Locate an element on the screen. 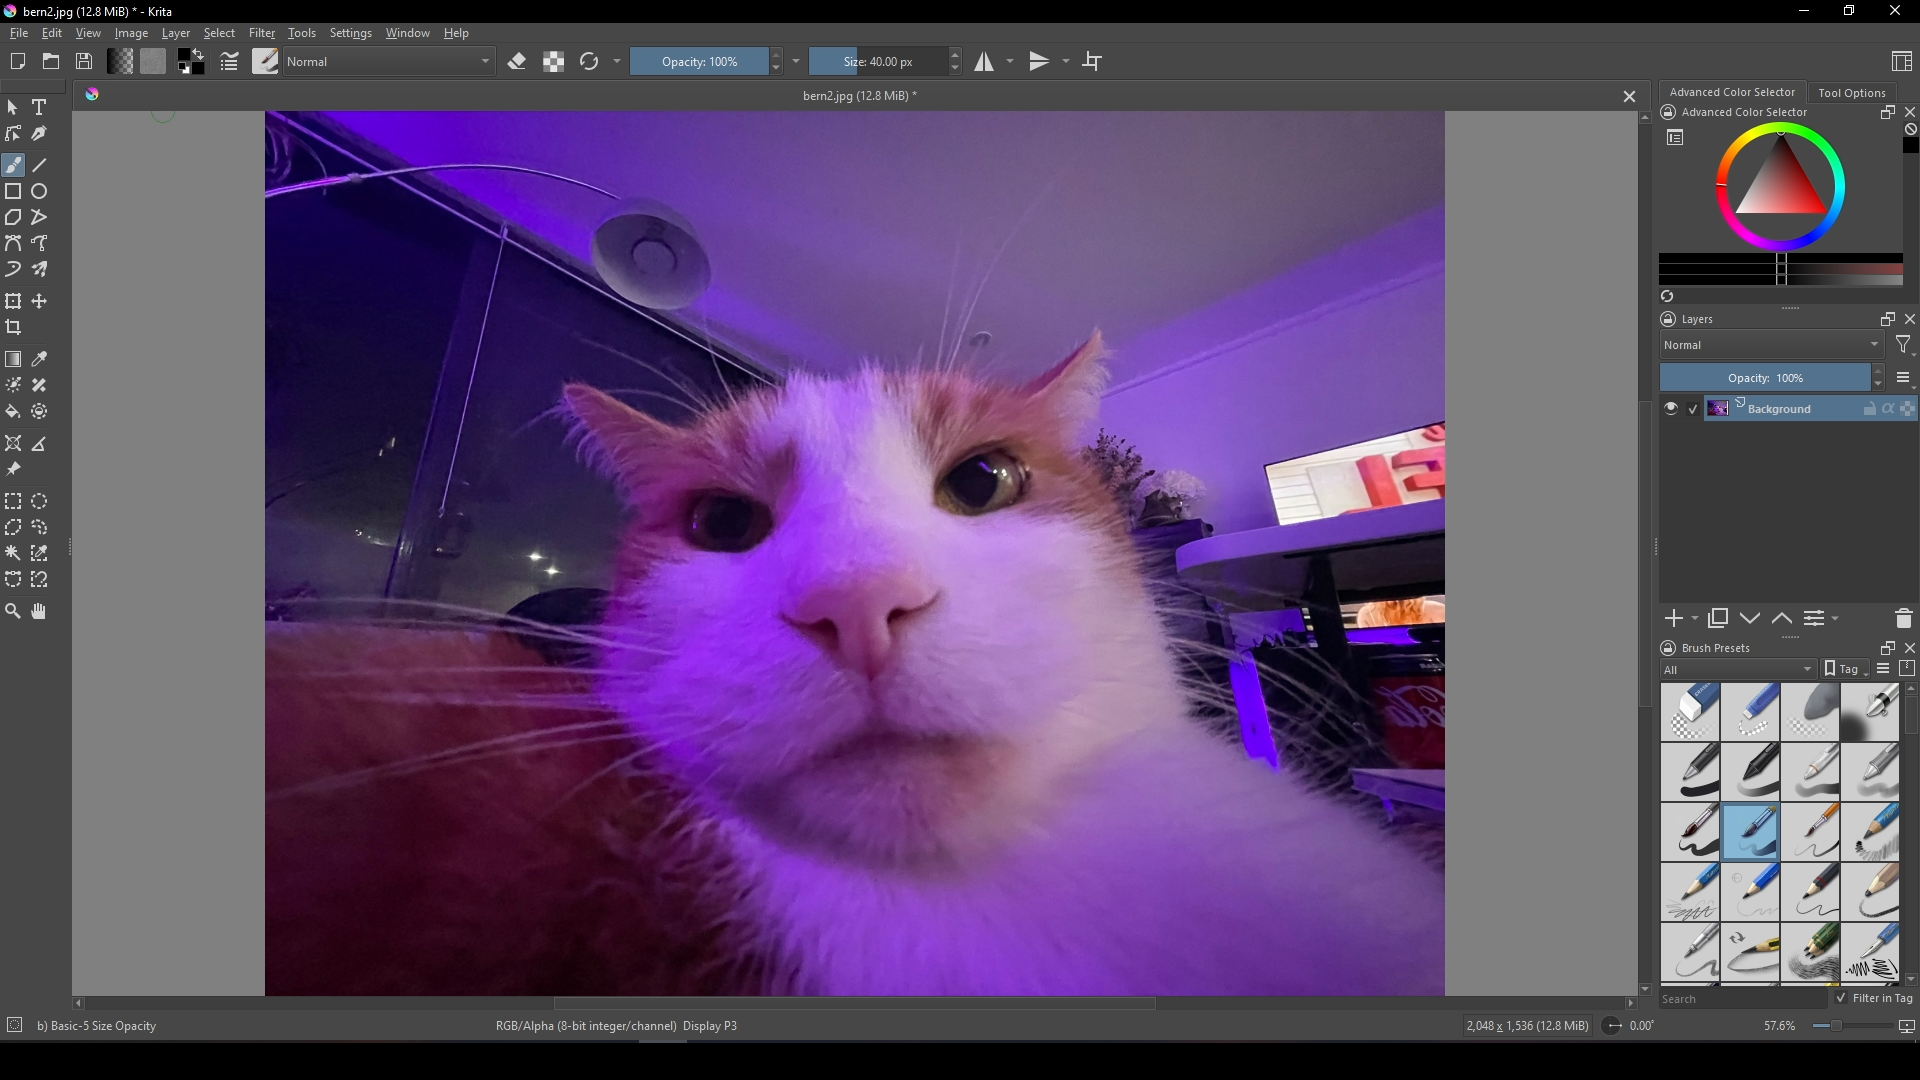  Layers interface slider is located at coordinates (1790, 637).